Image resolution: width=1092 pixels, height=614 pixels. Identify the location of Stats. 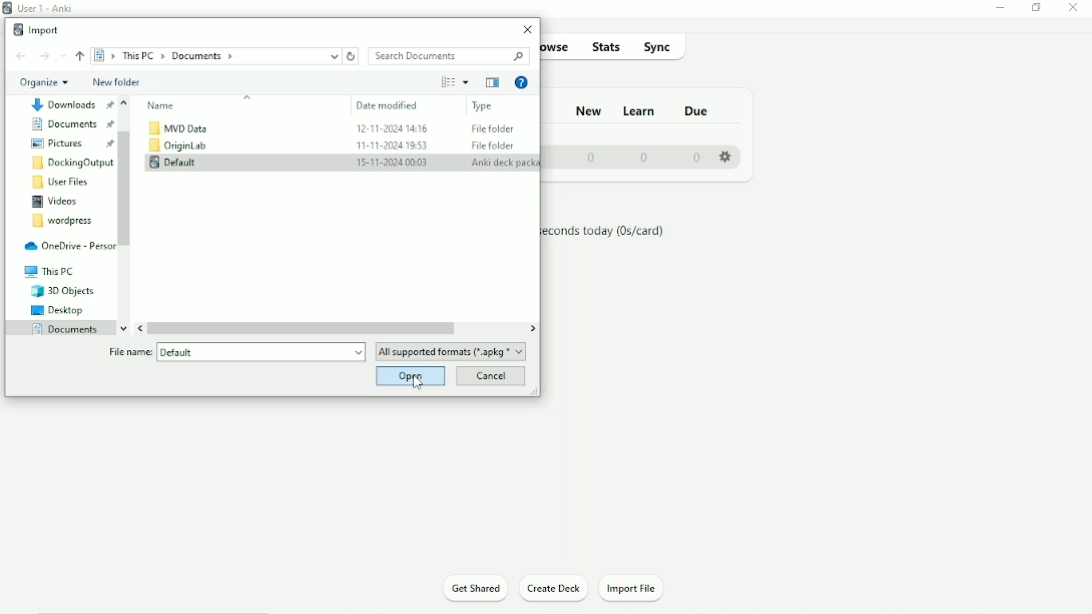
(607, 46).